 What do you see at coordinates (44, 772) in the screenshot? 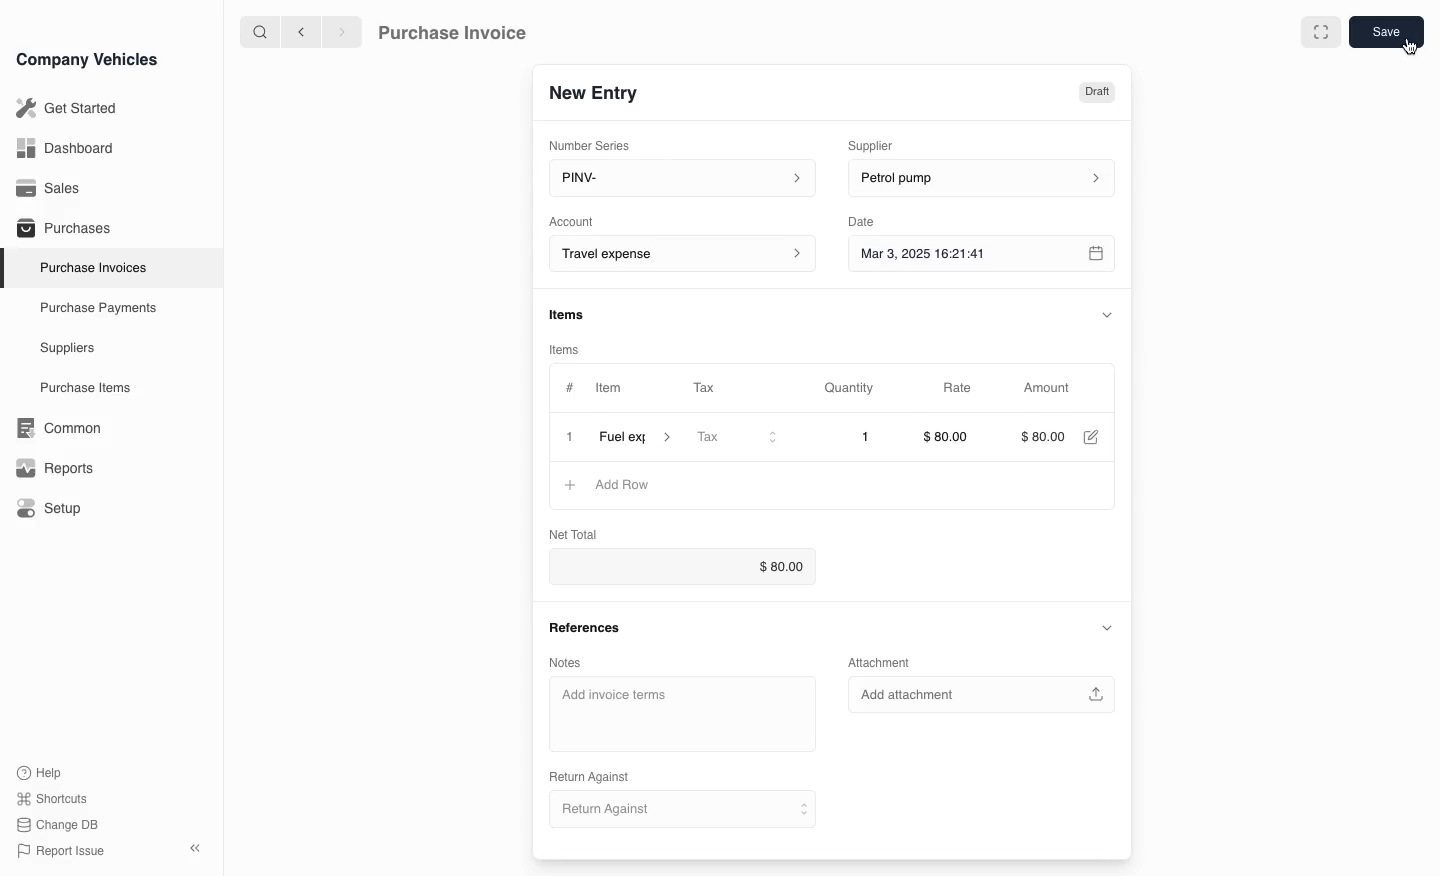
I see `Help` at bounding box center [44, 772].